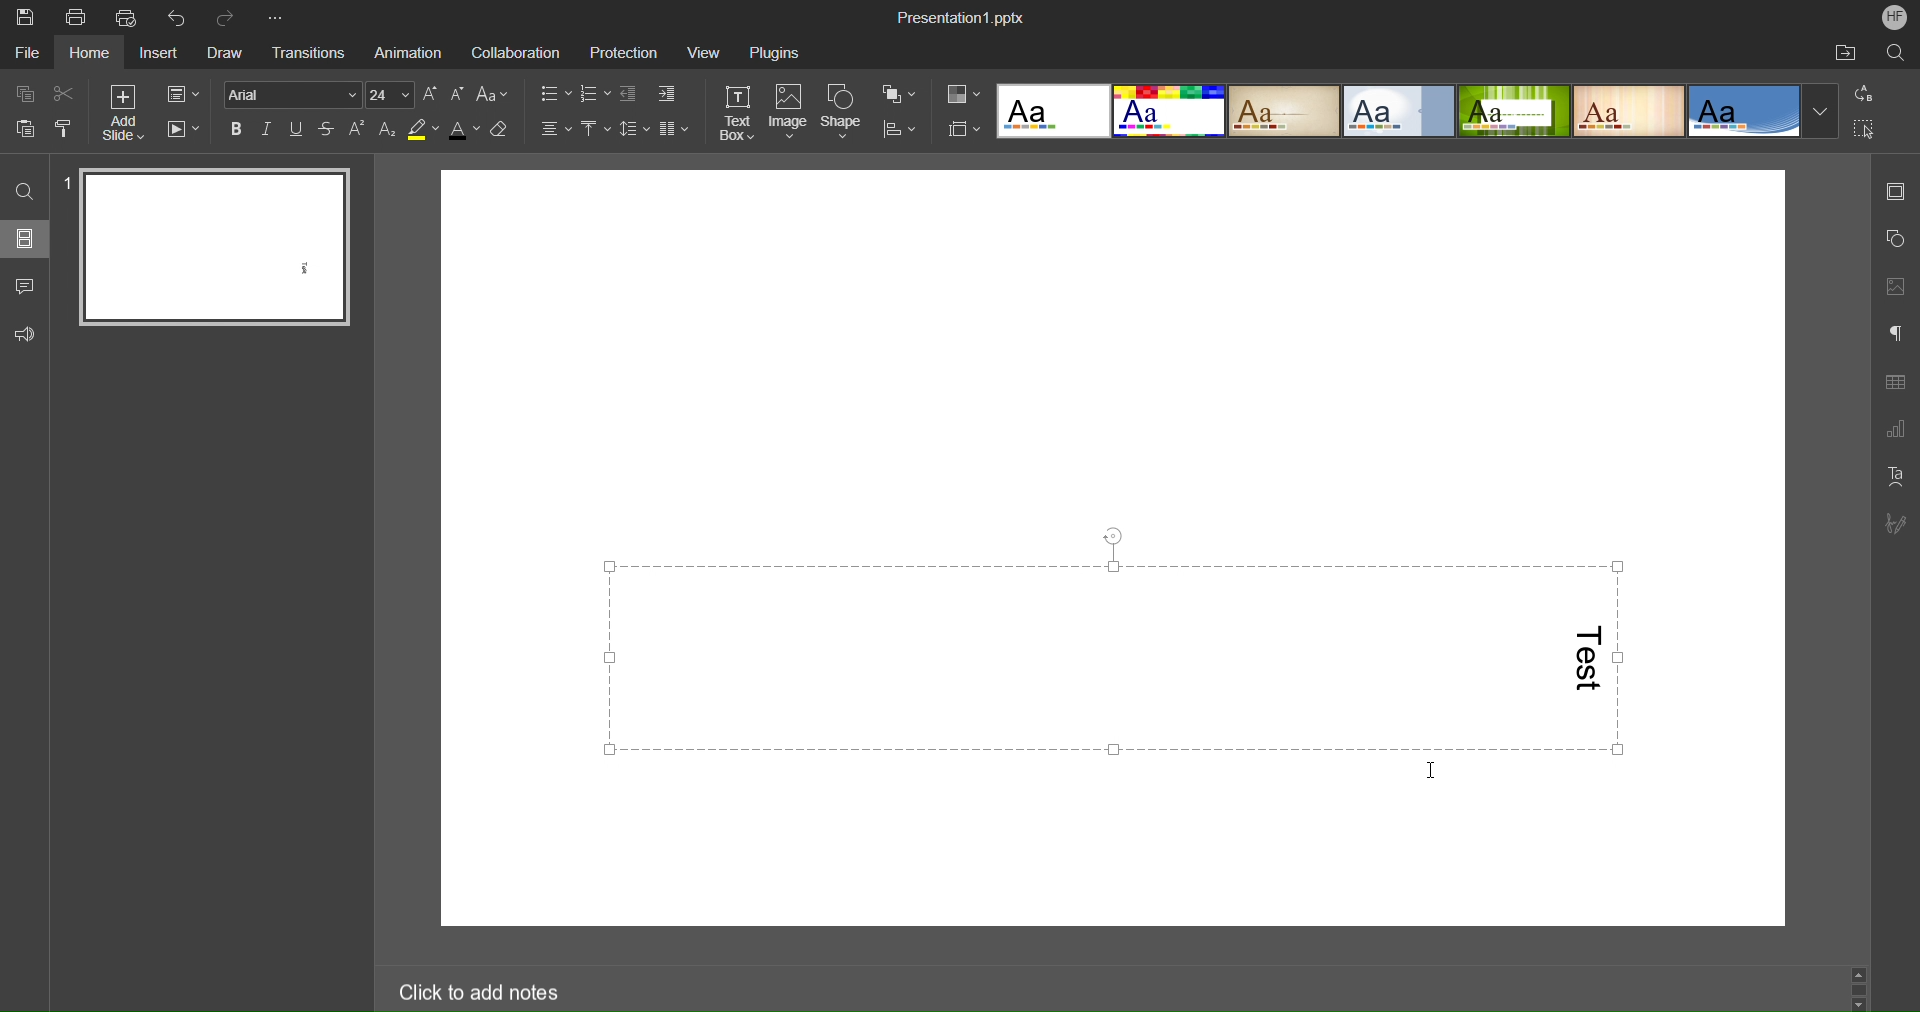 The image size is (1920, 1012). I want to click on Home, so click(91, 54).